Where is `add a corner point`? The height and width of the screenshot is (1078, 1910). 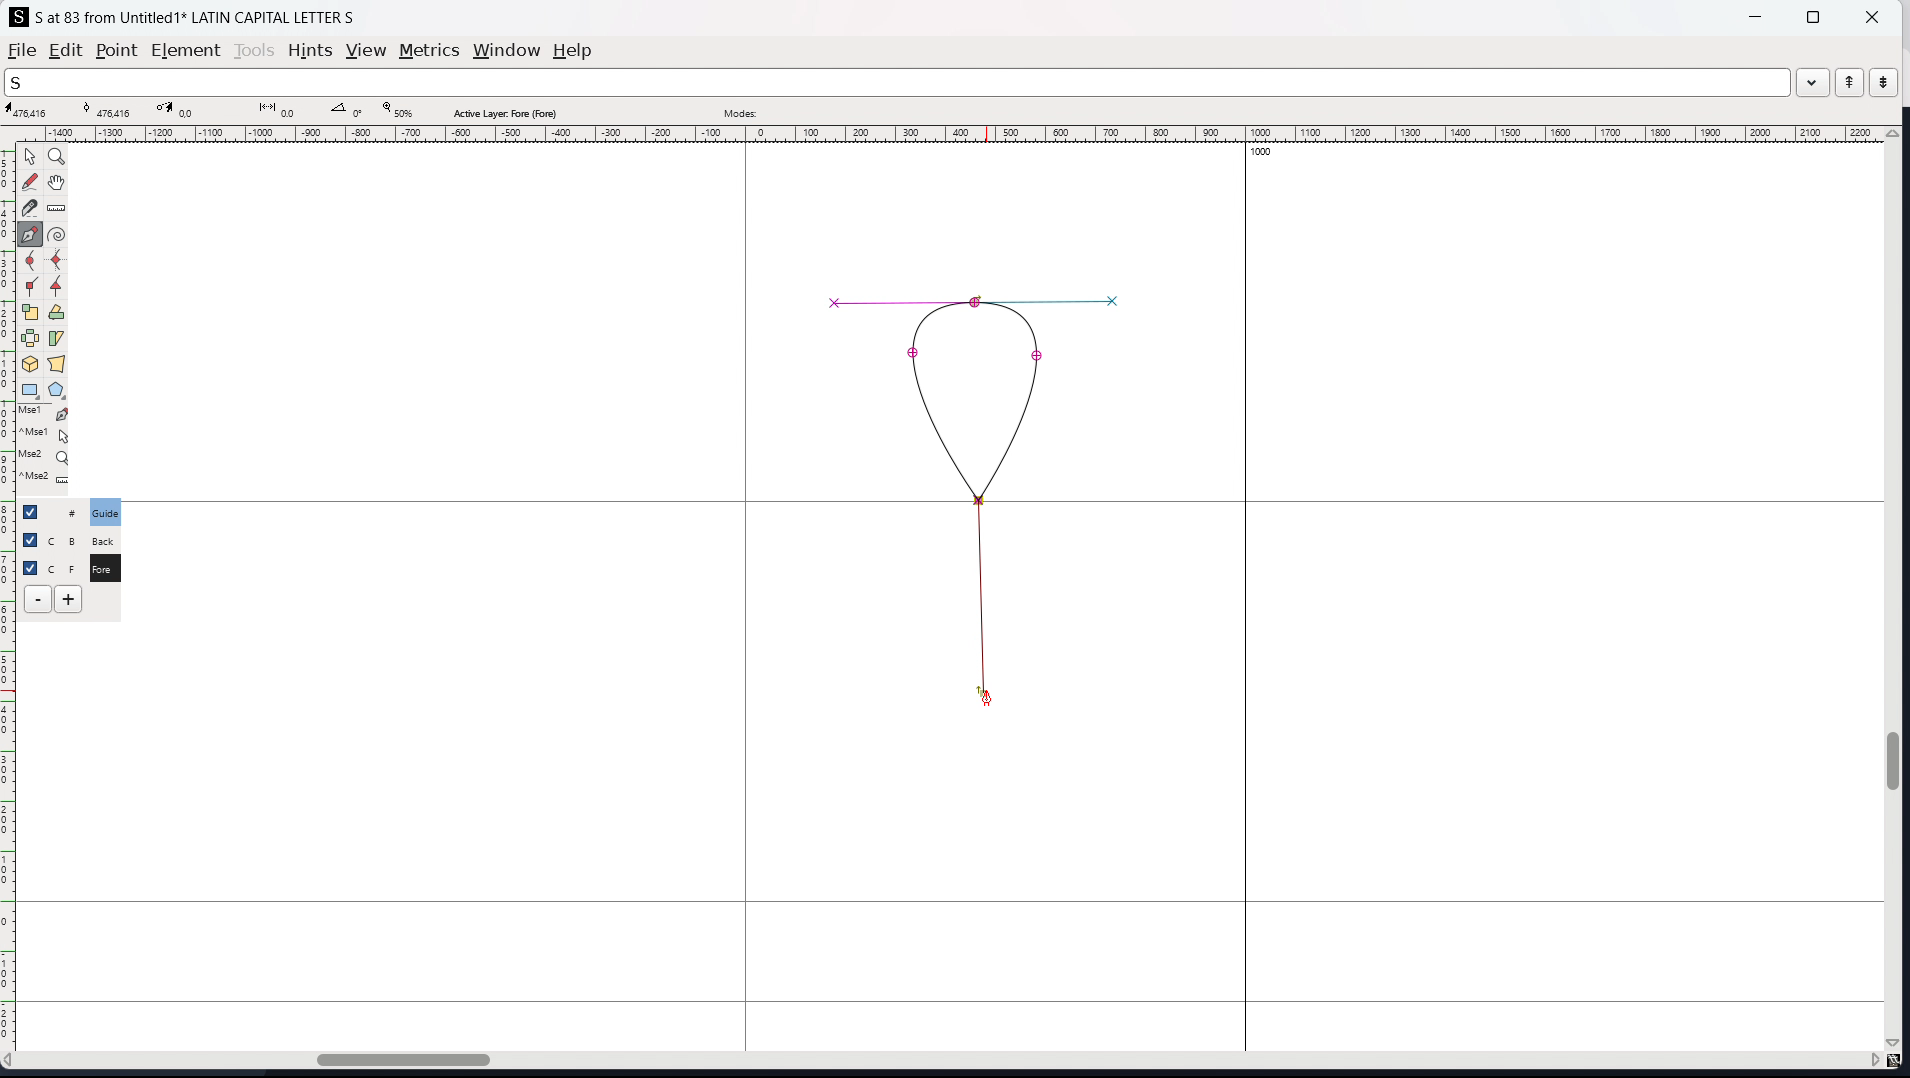 add a corner point is located at coordinates (31, 288).